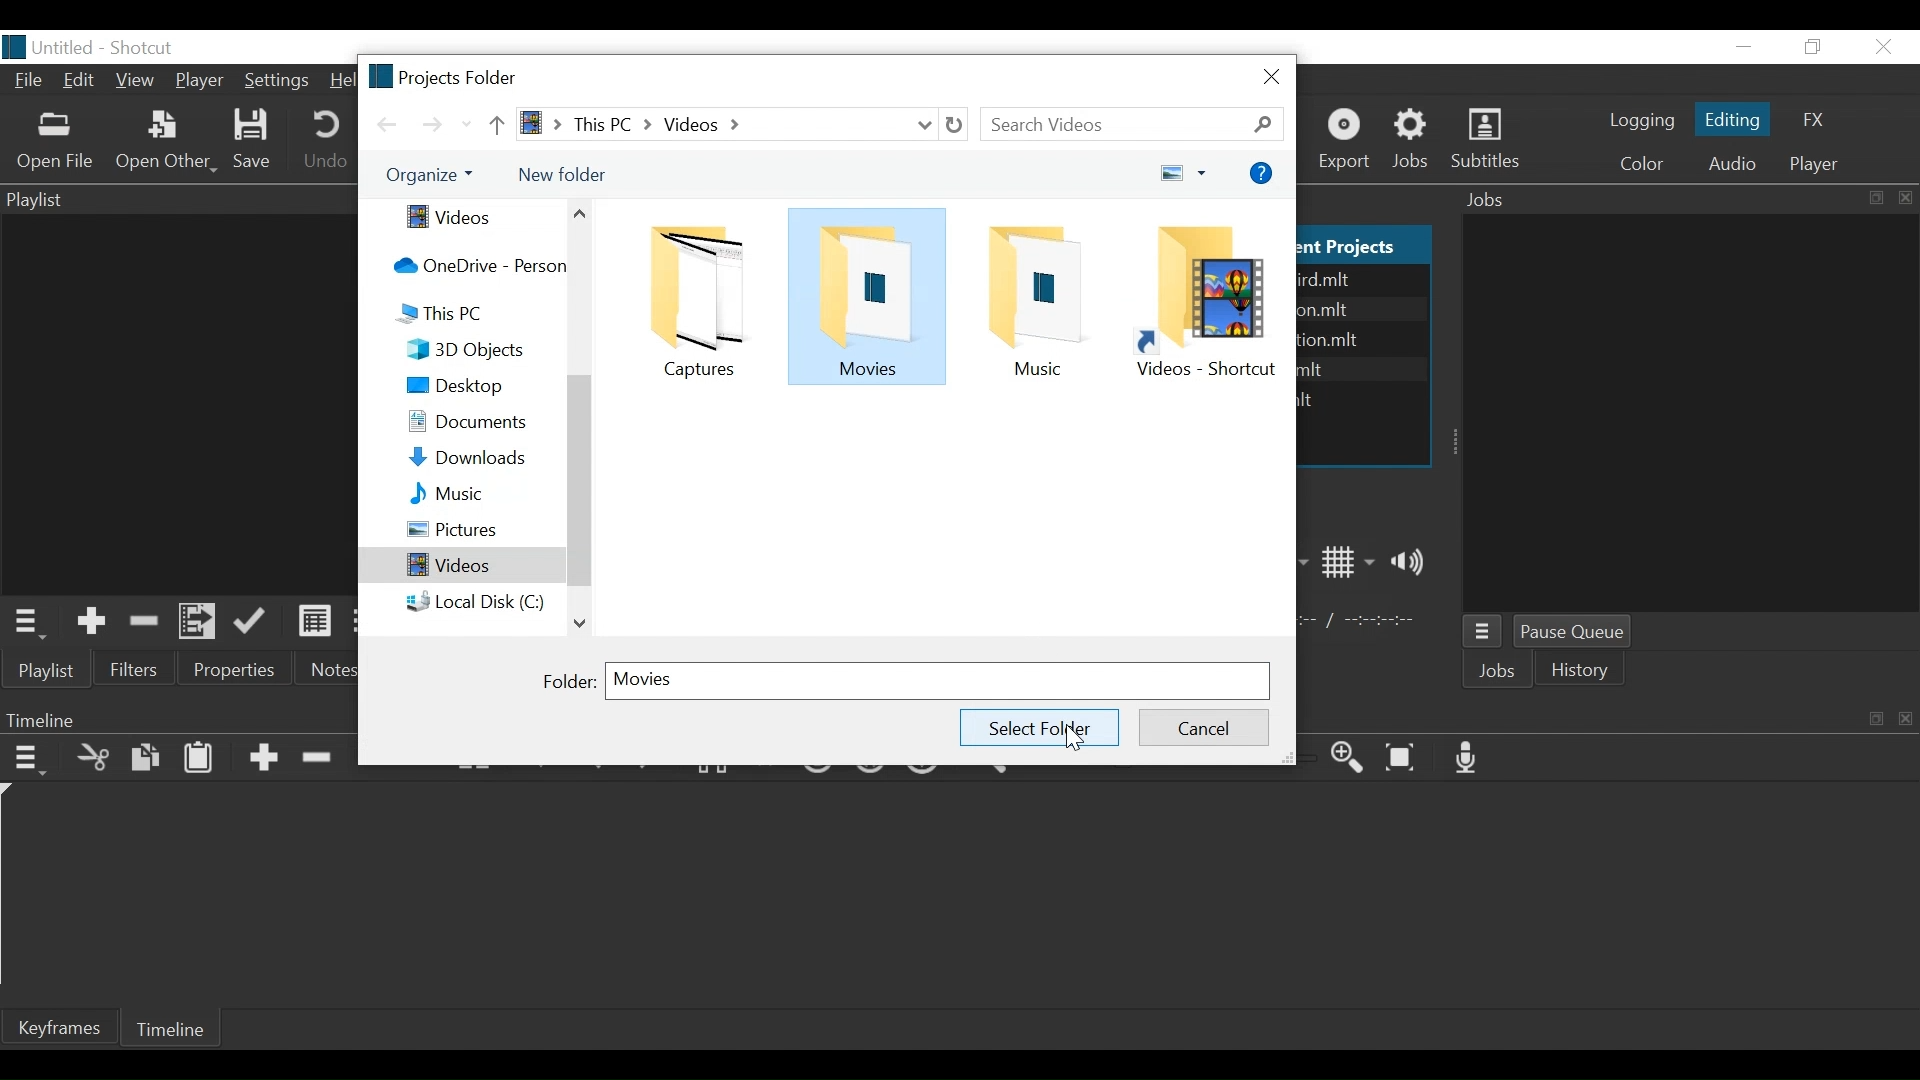  Describe the element at coordinates (457, 563) in the screenshot. I see `Videos` at that location.